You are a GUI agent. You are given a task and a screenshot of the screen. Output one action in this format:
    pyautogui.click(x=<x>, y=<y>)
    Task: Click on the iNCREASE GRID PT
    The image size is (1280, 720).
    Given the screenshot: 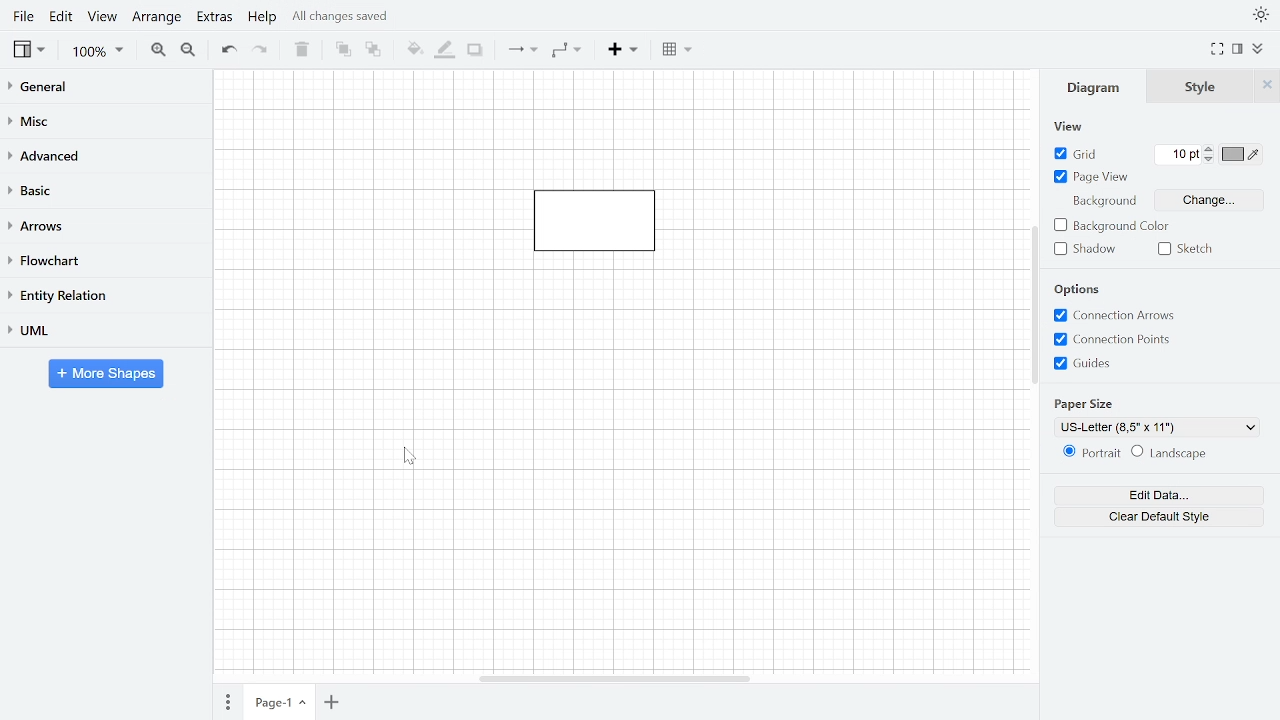 What is the action you would take?
    pyautogui.click(x=1210, y=148)
    